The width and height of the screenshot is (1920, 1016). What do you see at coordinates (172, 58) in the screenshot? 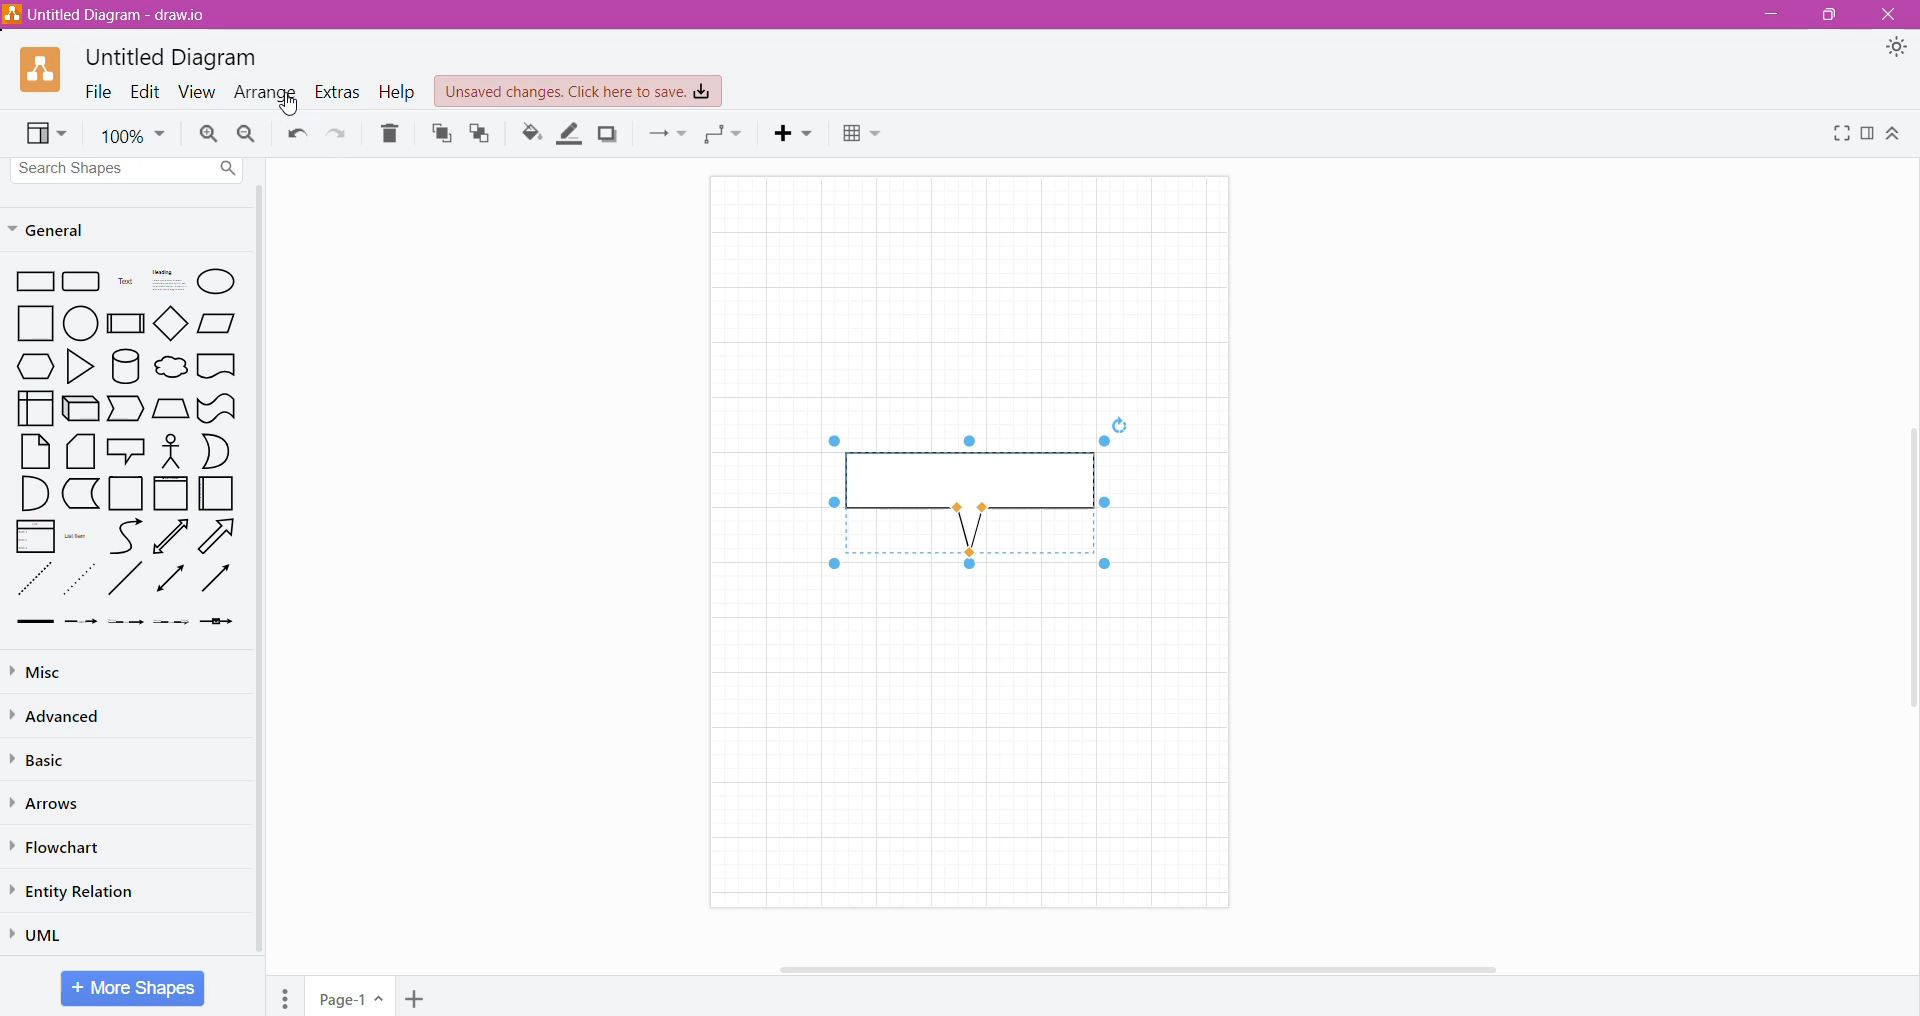
I see `Untitled Diagram` at bounding box center [172, 58].